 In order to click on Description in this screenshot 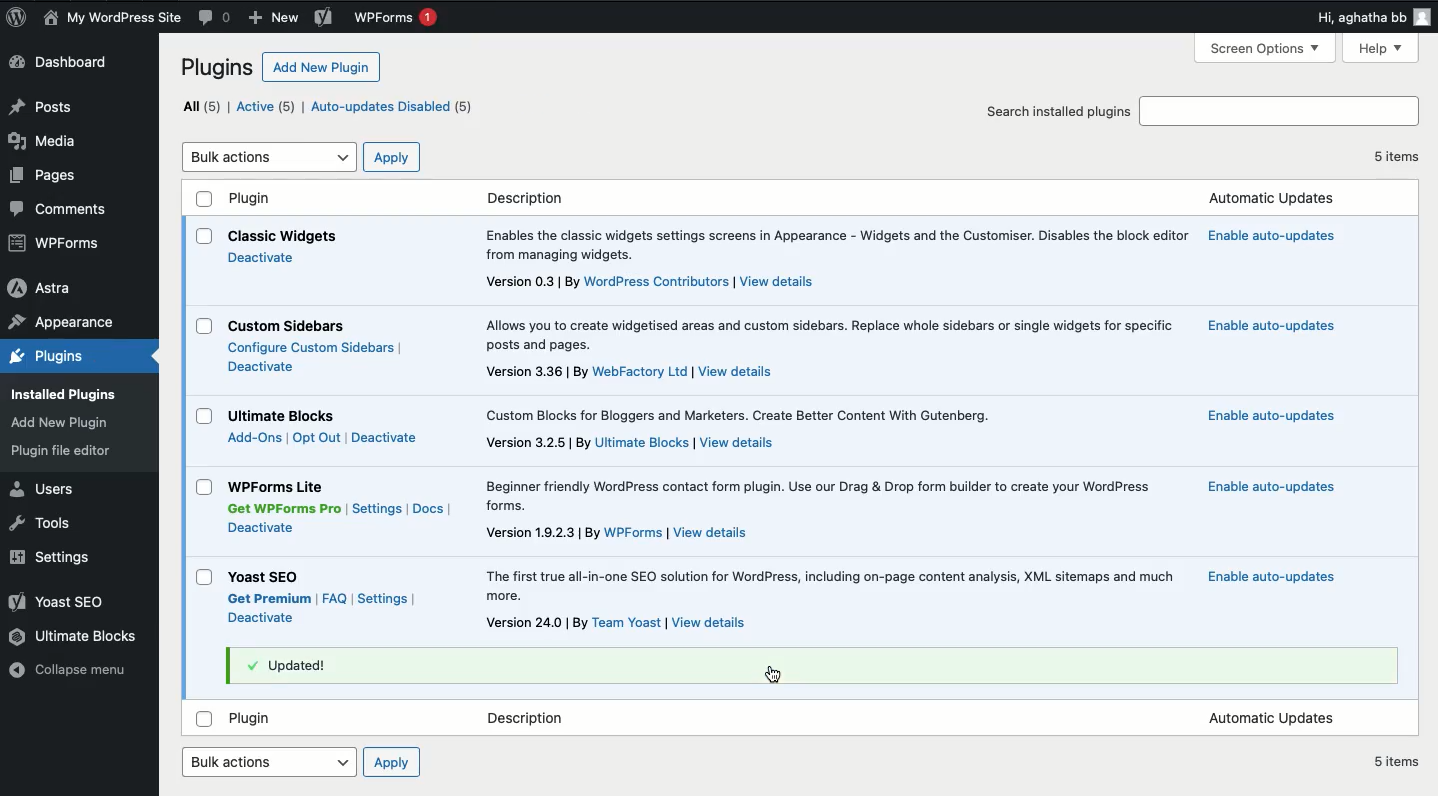, I will do `click(530, 719)`.